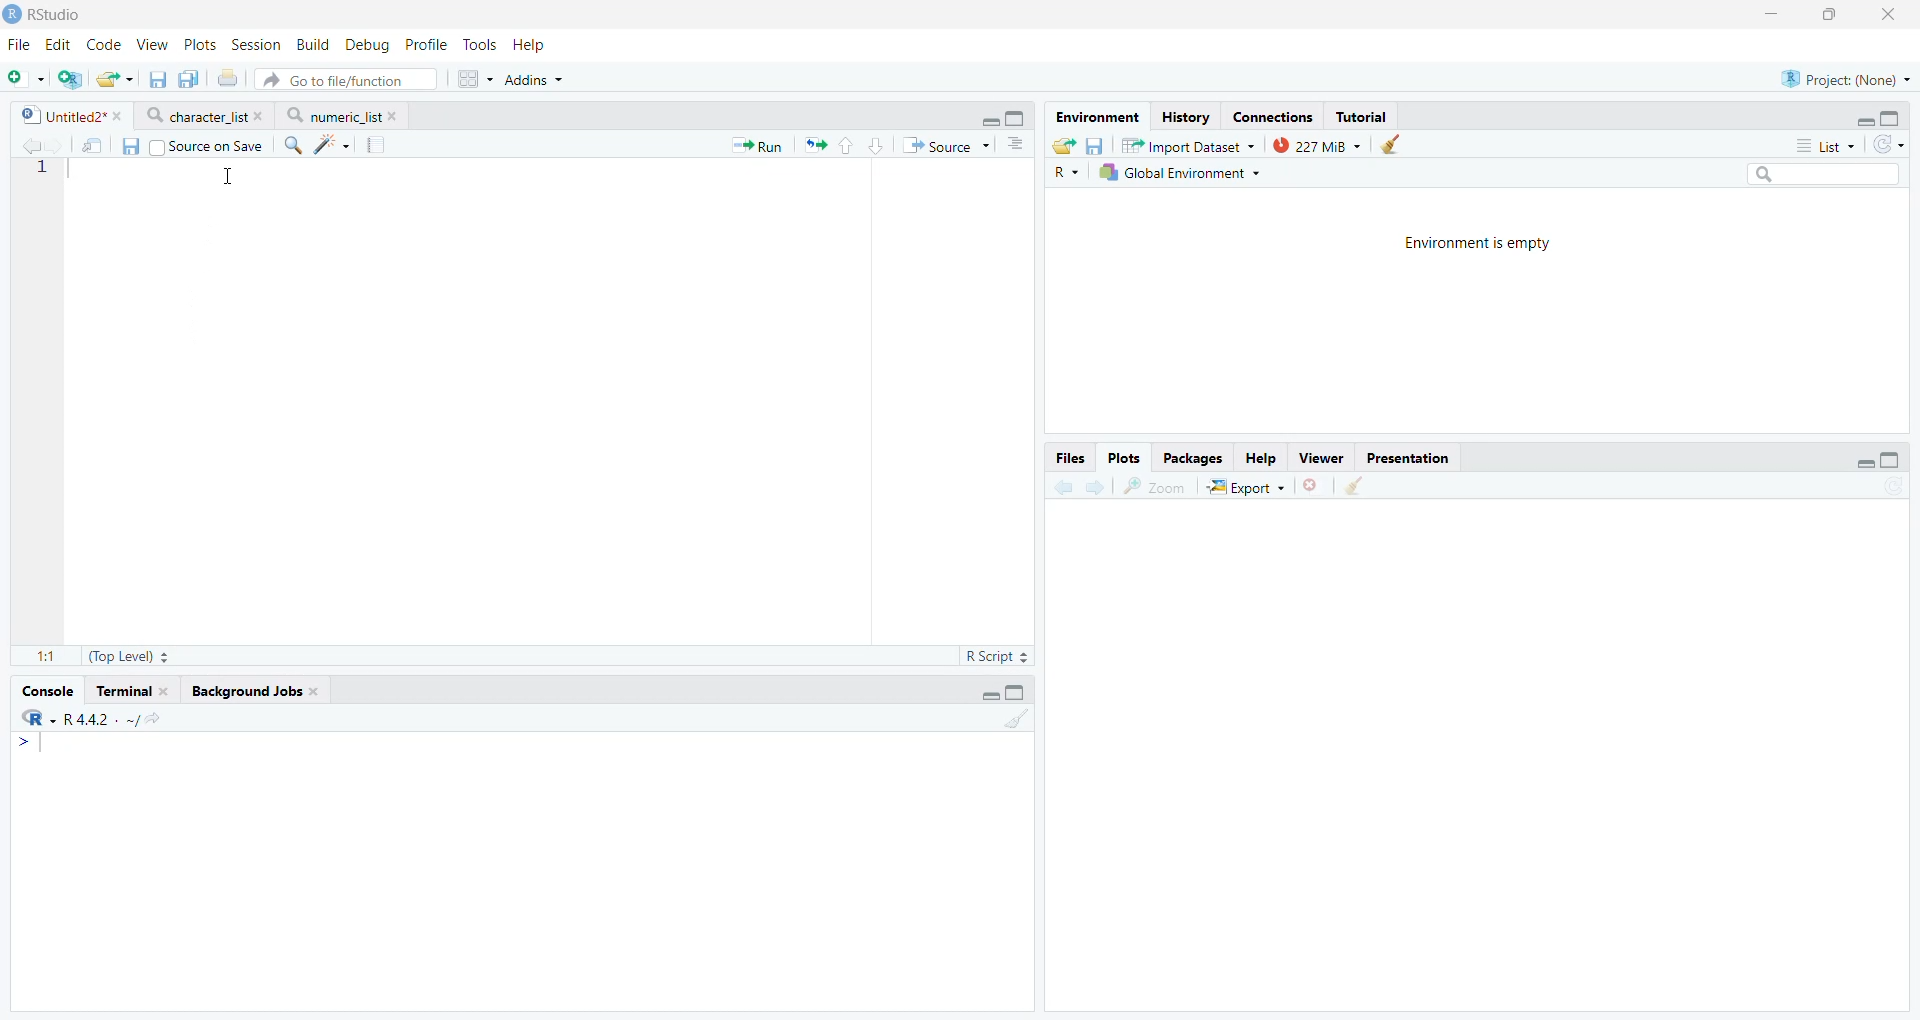 The width and height of the screenshot is (1920, 1020). What do you see at coordinates (1865, 460) in the screenshot?
I see `Hide` at bounding box center [1865, 460].